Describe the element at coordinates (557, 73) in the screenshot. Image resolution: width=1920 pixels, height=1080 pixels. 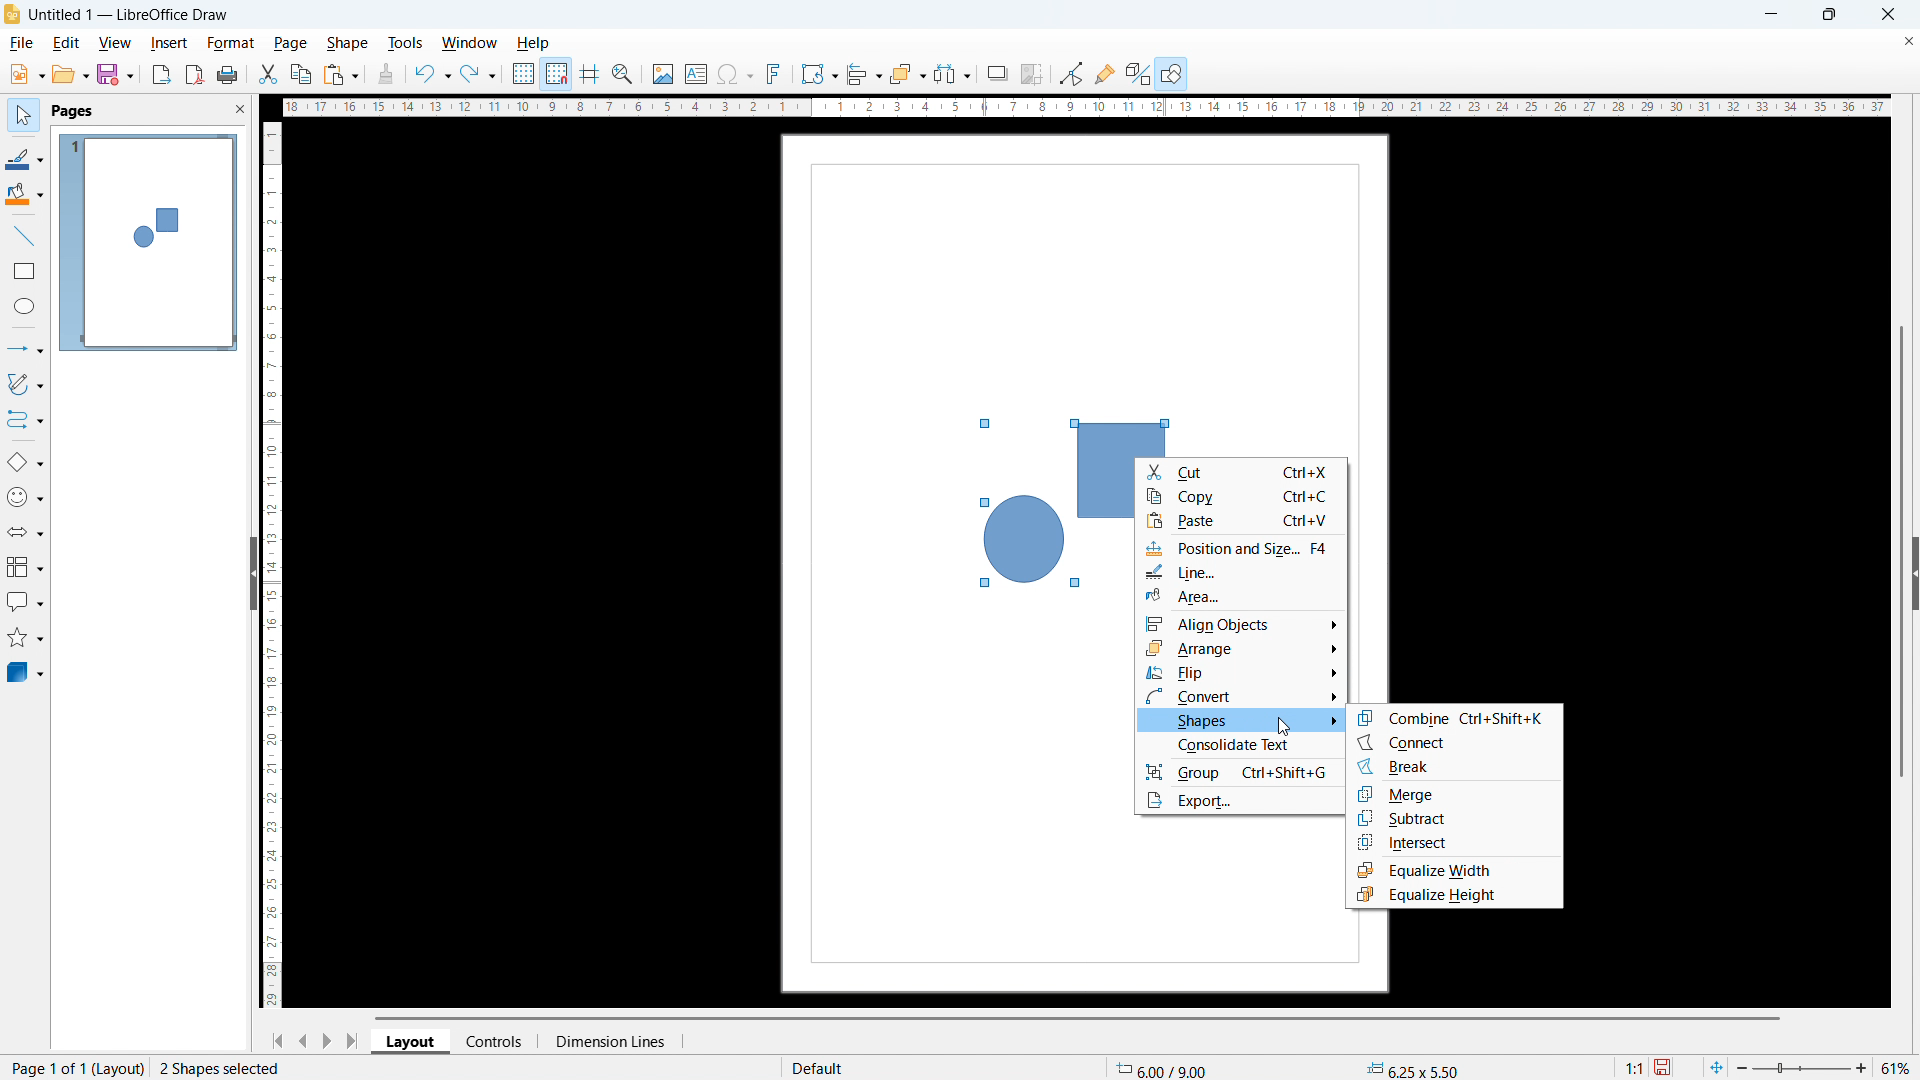
I see `snap to grid` at that location.